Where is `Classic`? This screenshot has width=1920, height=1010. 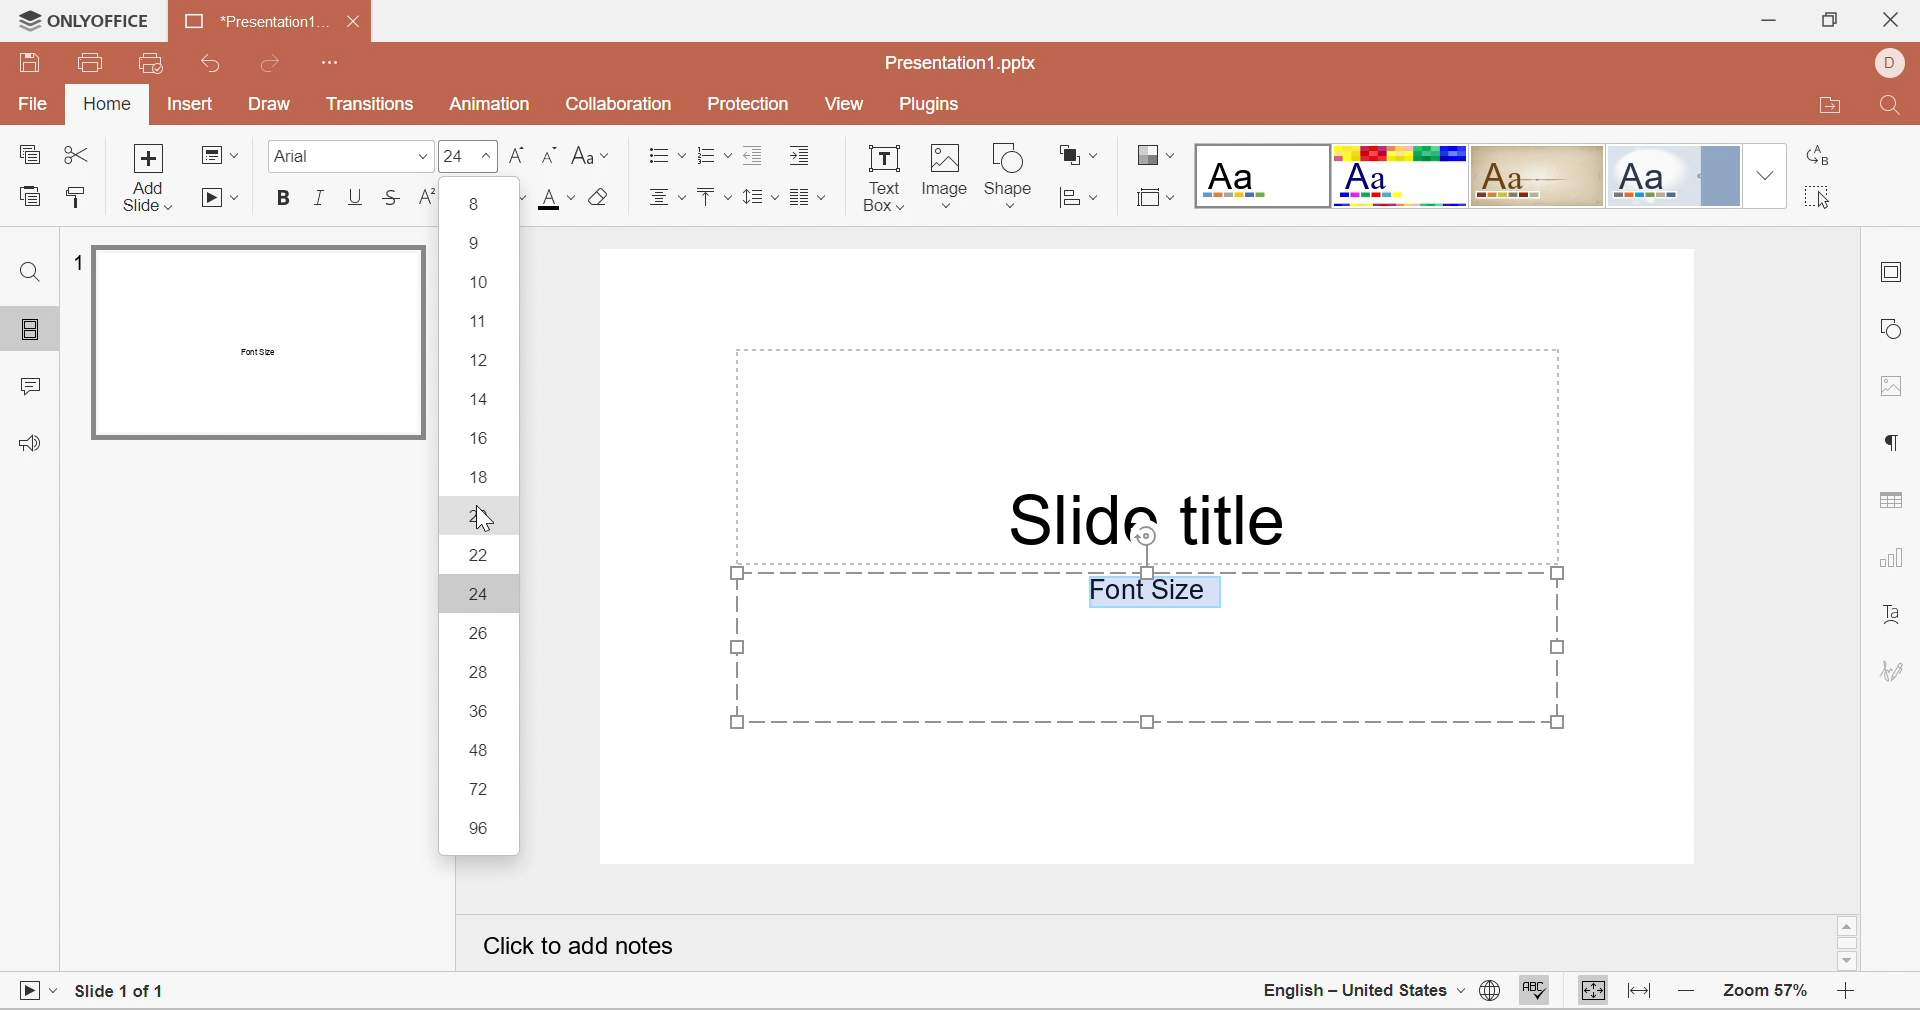 Classic is located at coordinates (1538, 173).